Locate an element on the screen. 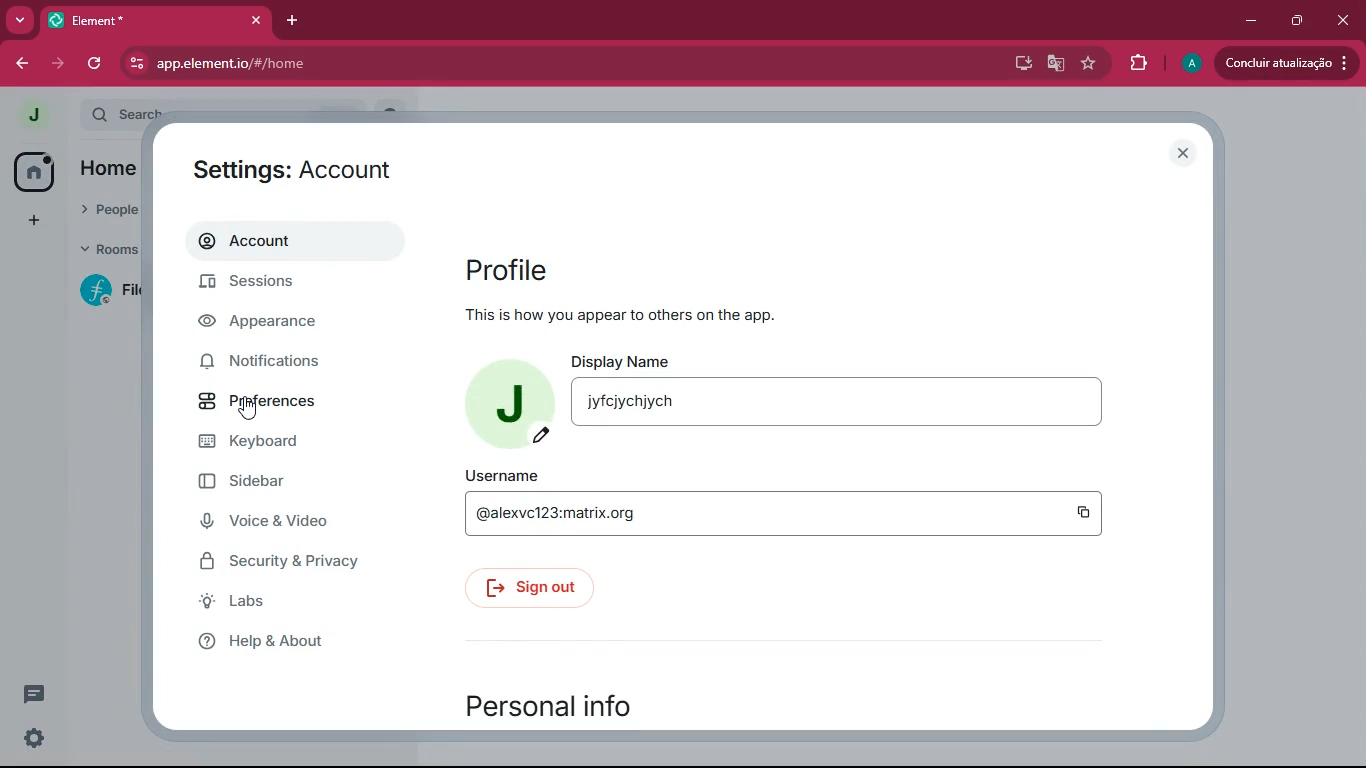  settings: account is located at coordinates (296, 171).